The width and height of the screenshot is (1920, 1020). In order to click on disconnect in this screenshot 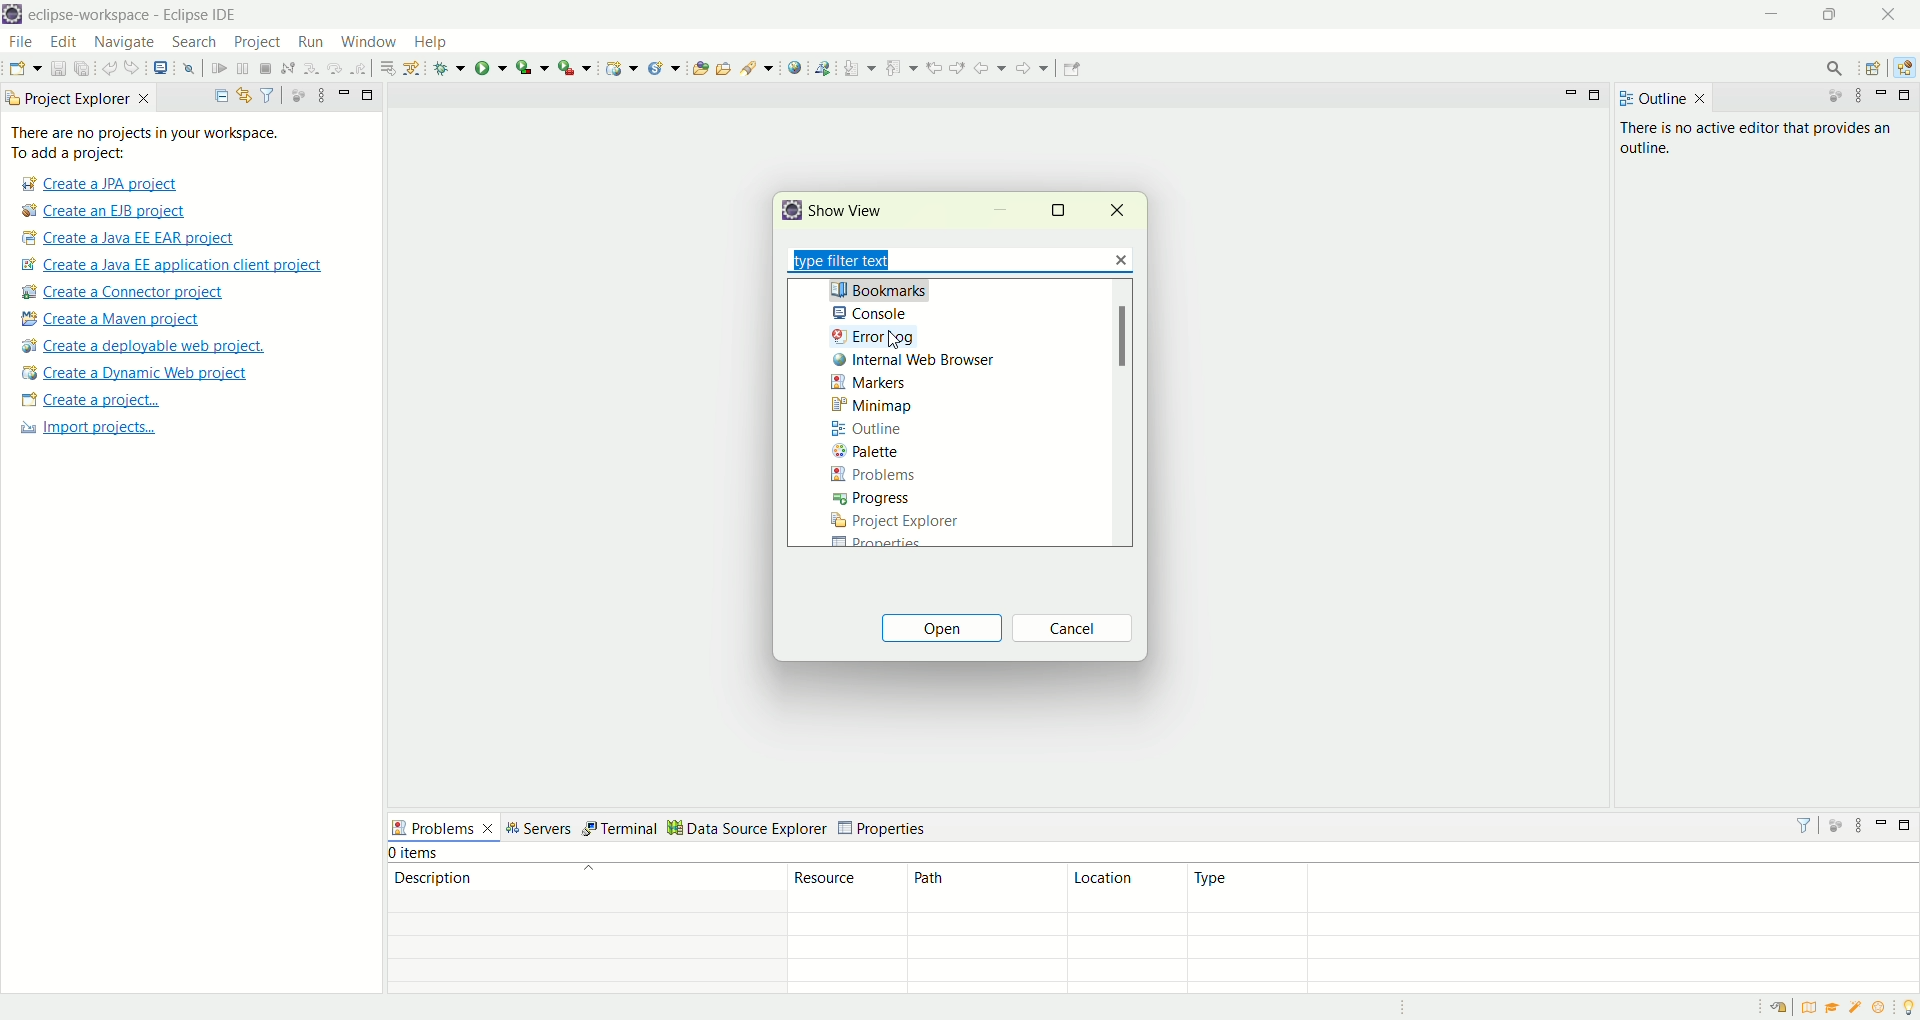, I will do `click(286, 67)`.